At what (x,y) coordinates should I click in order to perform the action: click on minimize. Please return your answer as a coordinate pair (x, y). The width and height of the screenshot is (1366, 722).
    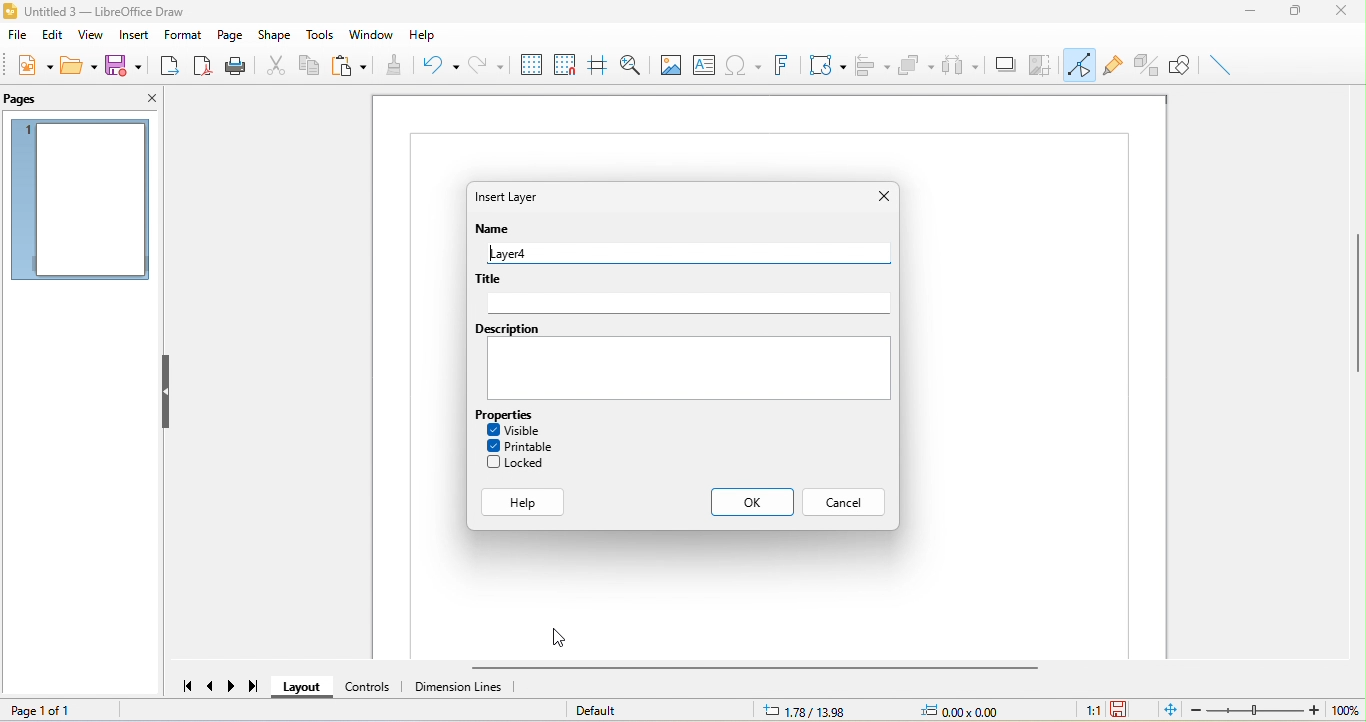
    Looking at the image, I should click on (1255, 13).